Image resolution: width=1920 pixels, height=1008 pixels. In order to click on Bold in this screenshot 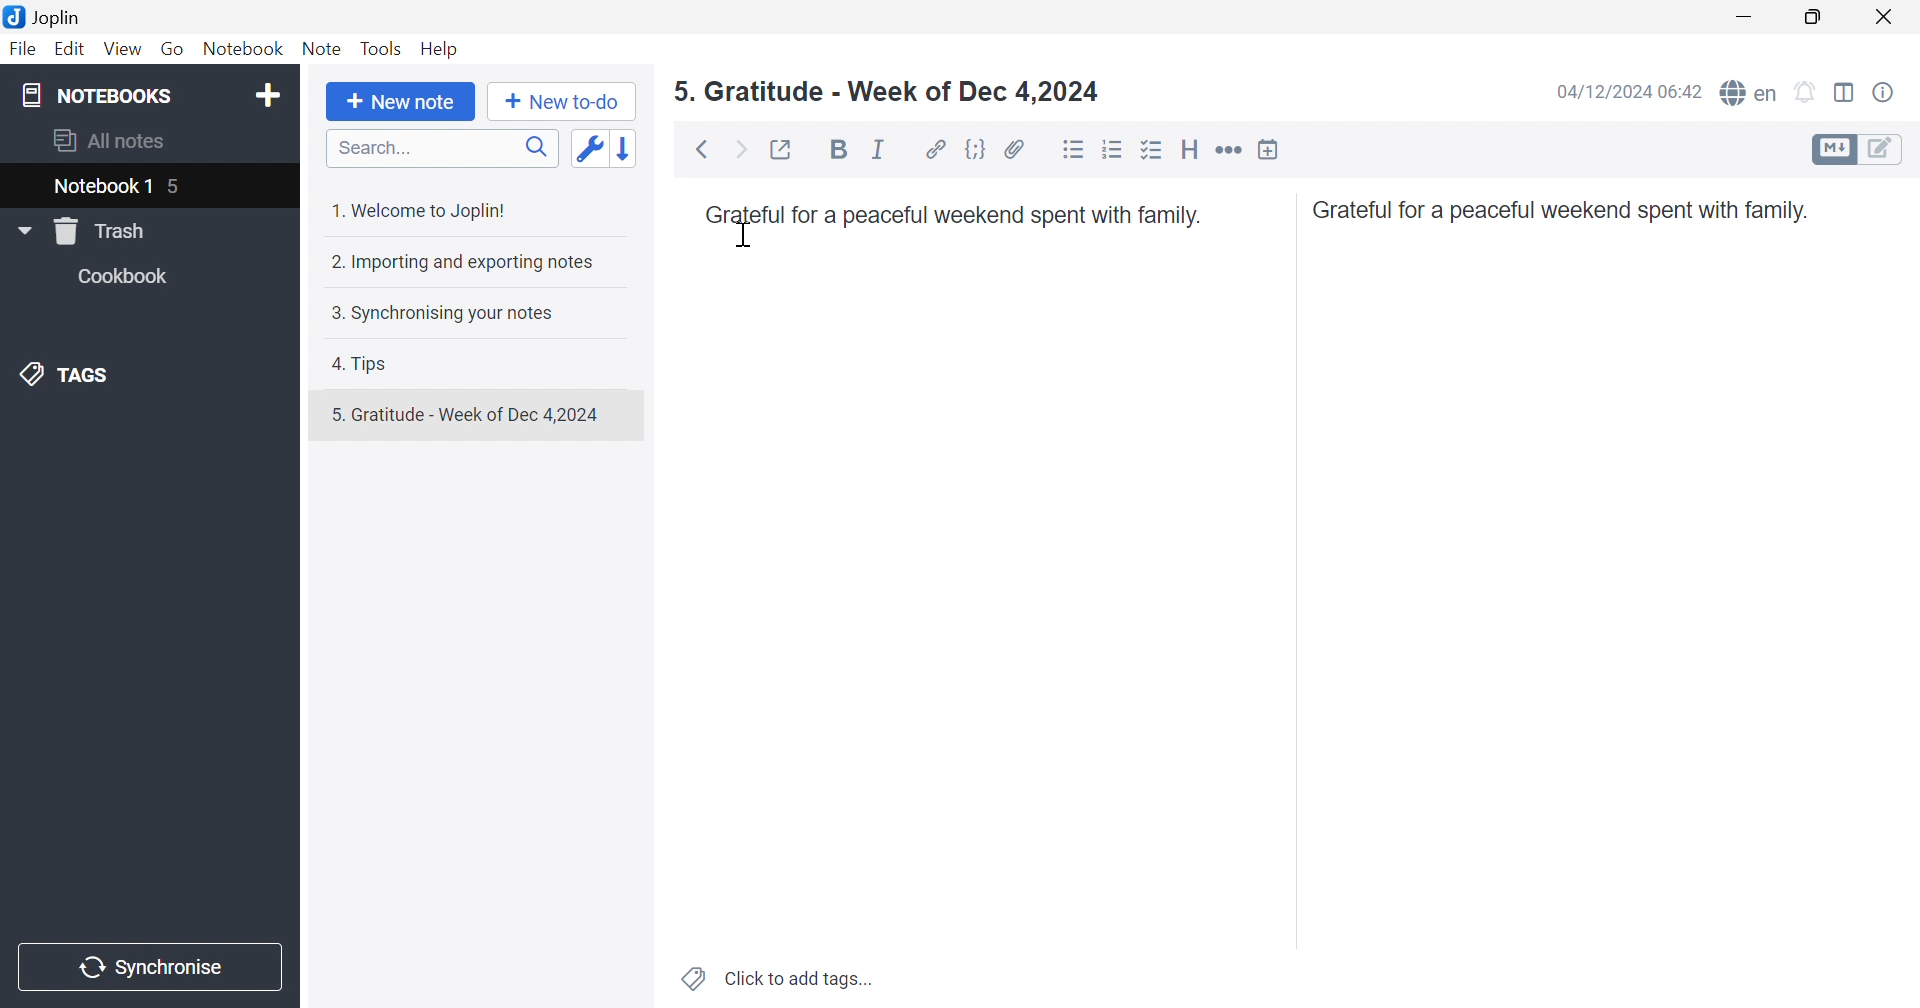, I will do `click(836, 148)`.